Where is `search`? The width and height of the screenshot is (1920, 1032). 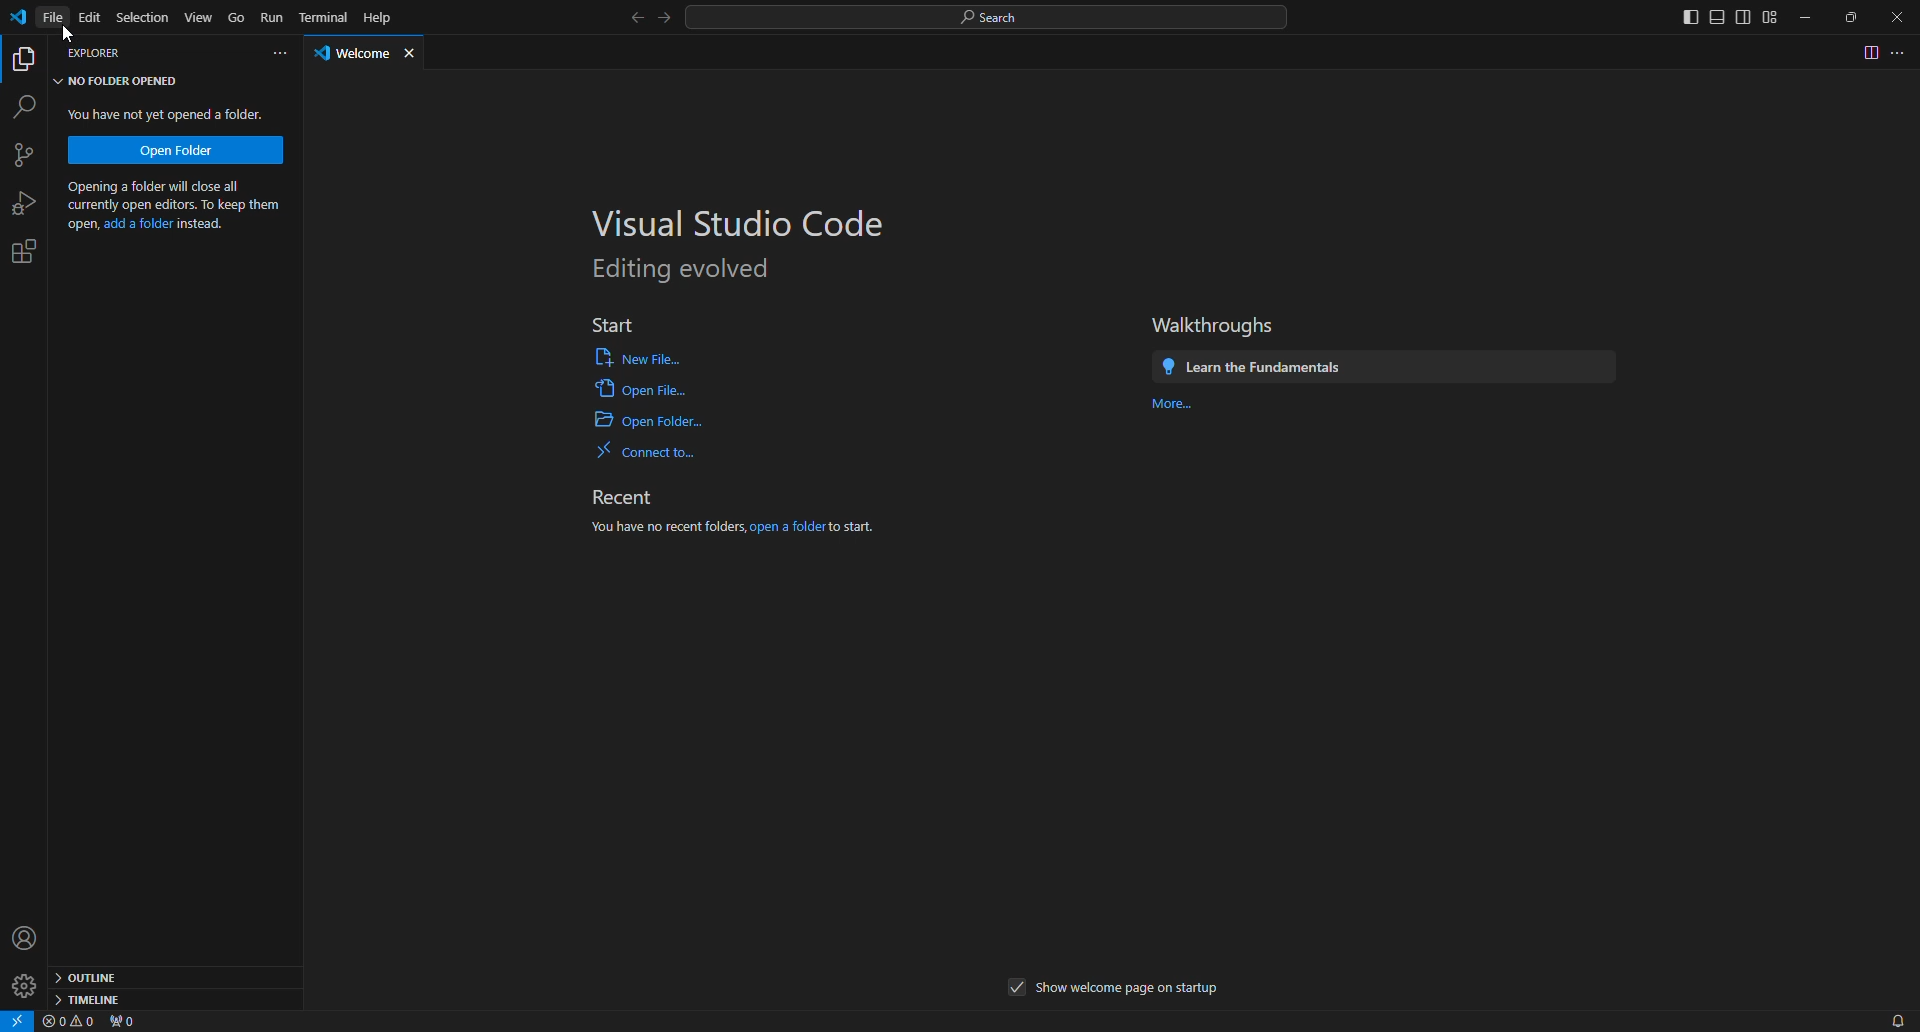
search is located at coordinates (990, 17).